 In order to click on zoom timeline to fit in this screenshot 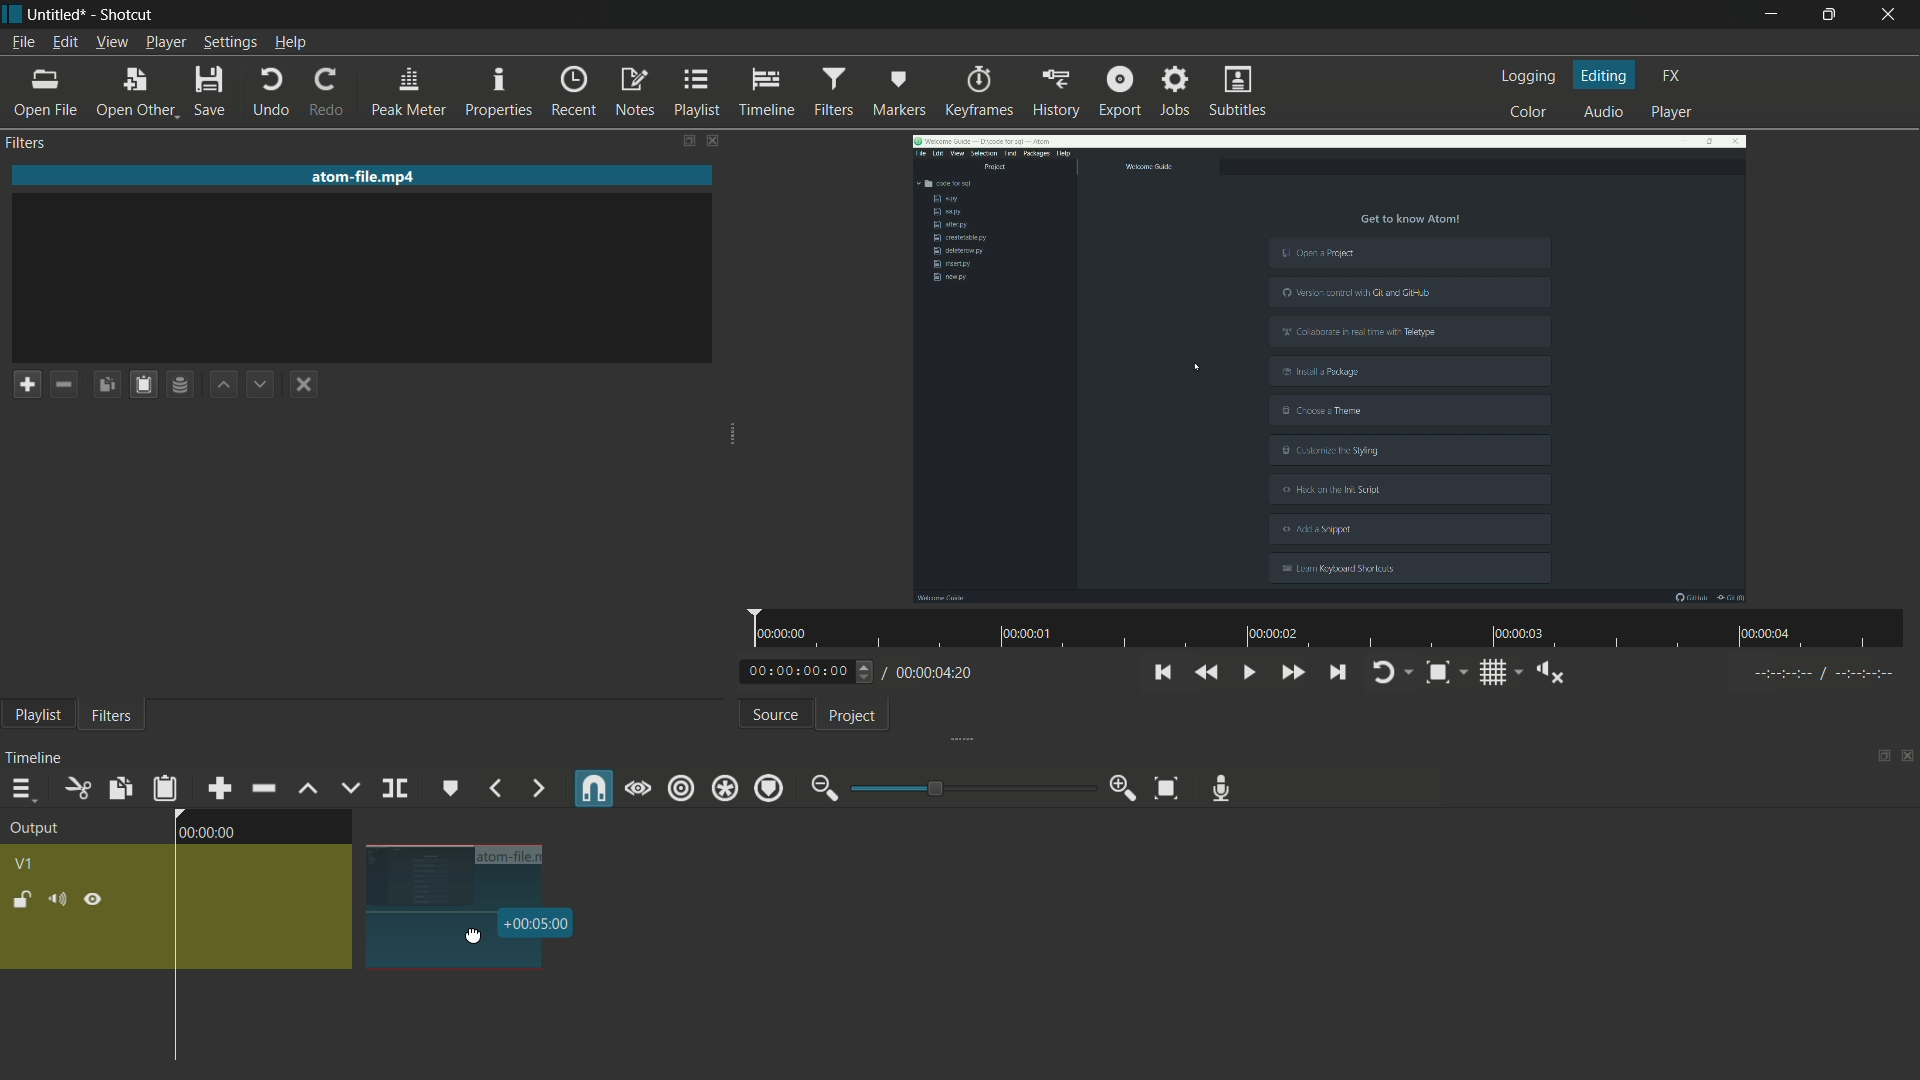, I will do `click(1167, 789)`.